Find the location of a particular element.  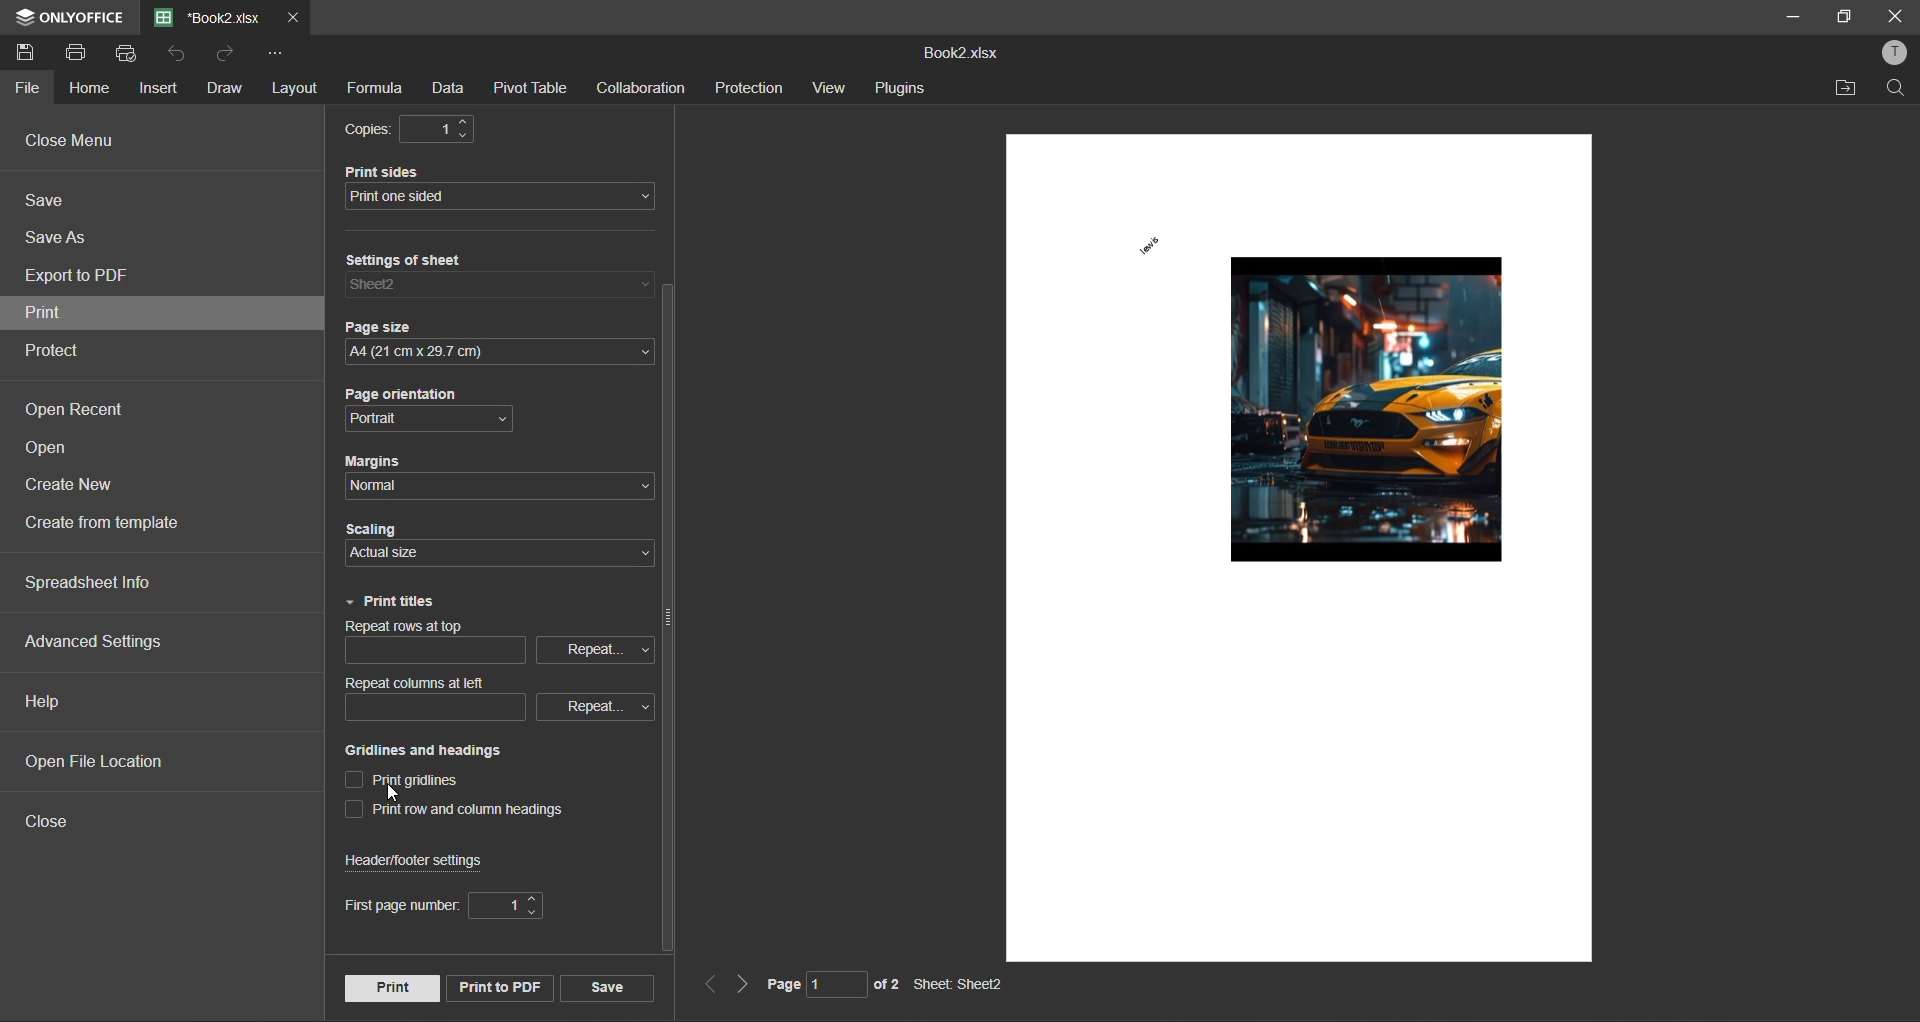

print row and column headings is located at coordinates (451, 810).